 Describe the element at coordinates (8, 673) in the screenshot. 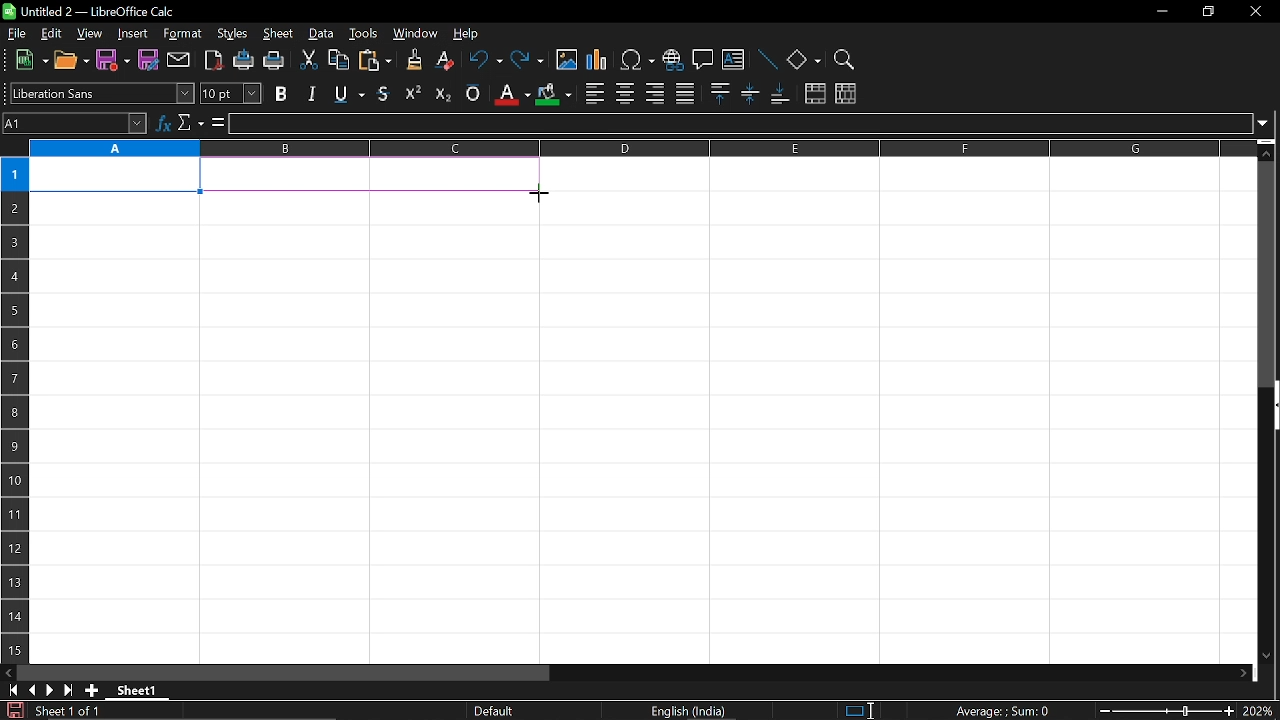

I see `move left` at that location.